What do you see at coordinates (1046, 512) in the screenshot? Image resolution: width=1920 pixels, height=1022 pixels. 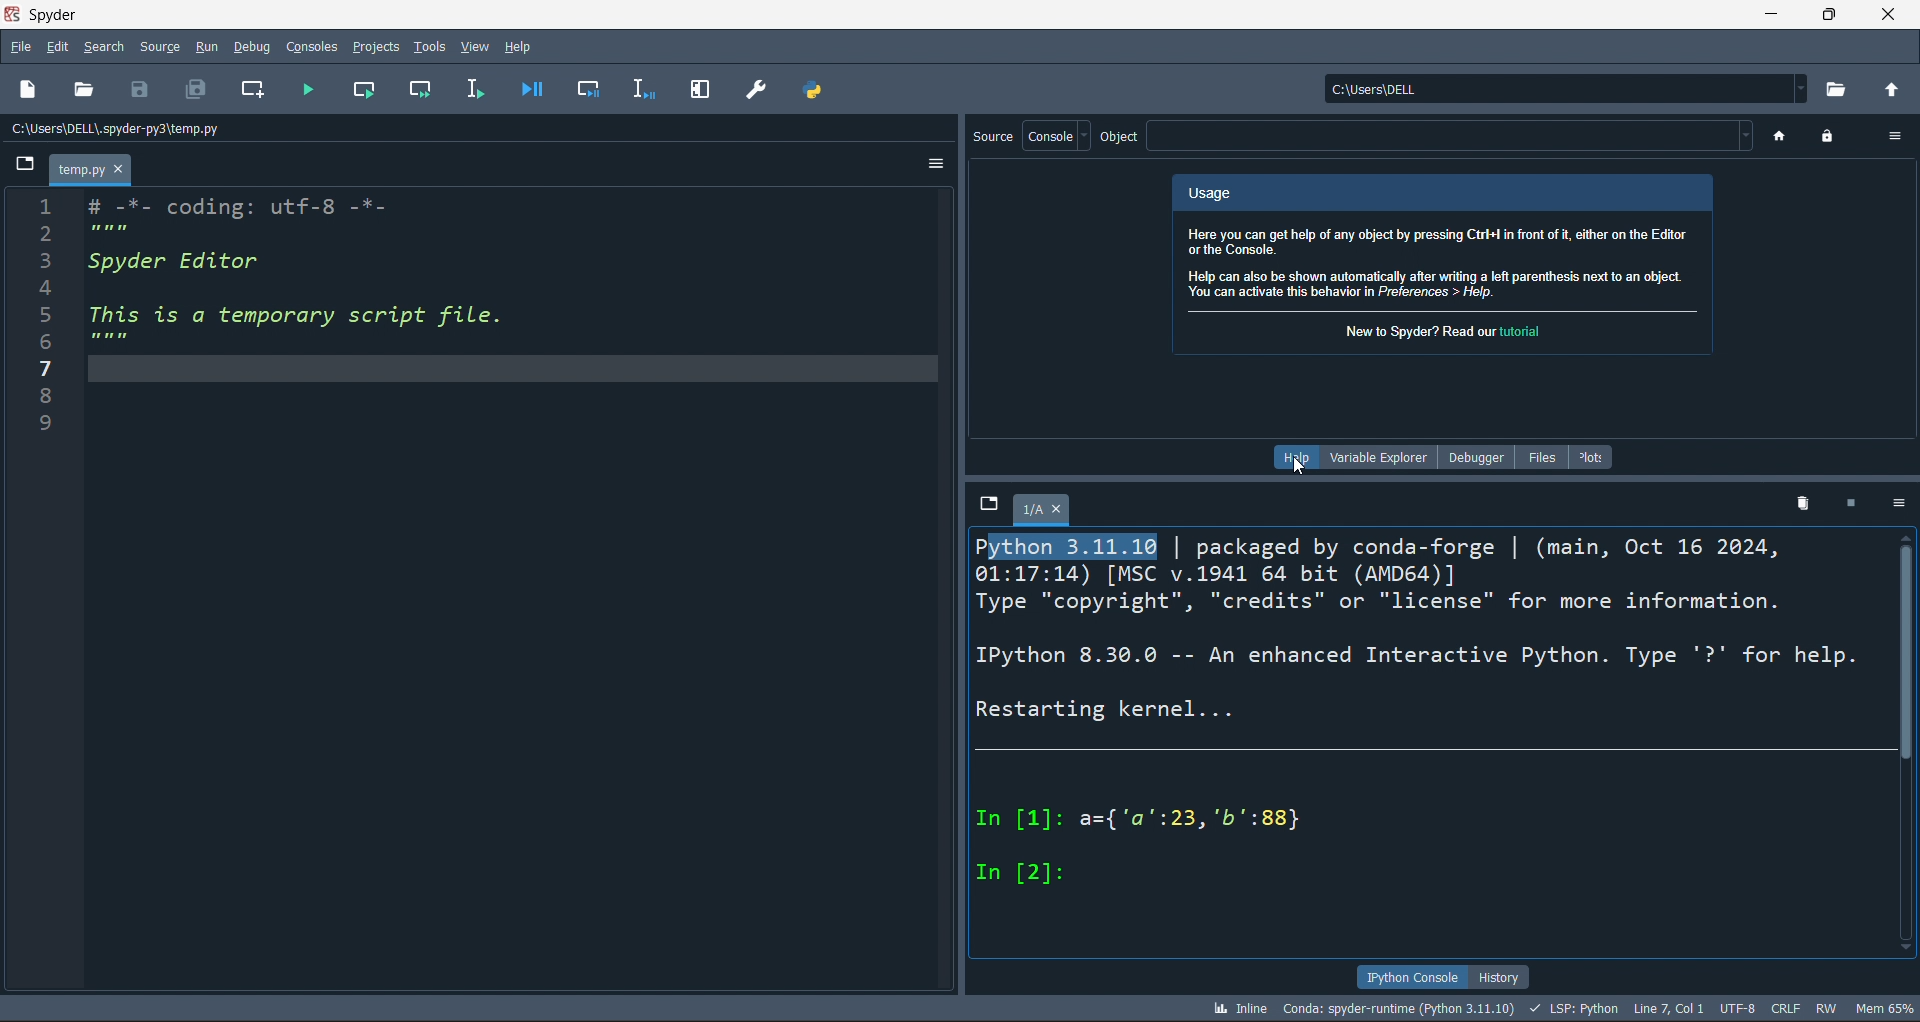 I see `1/A tab` at bounding box center [1046, 512].